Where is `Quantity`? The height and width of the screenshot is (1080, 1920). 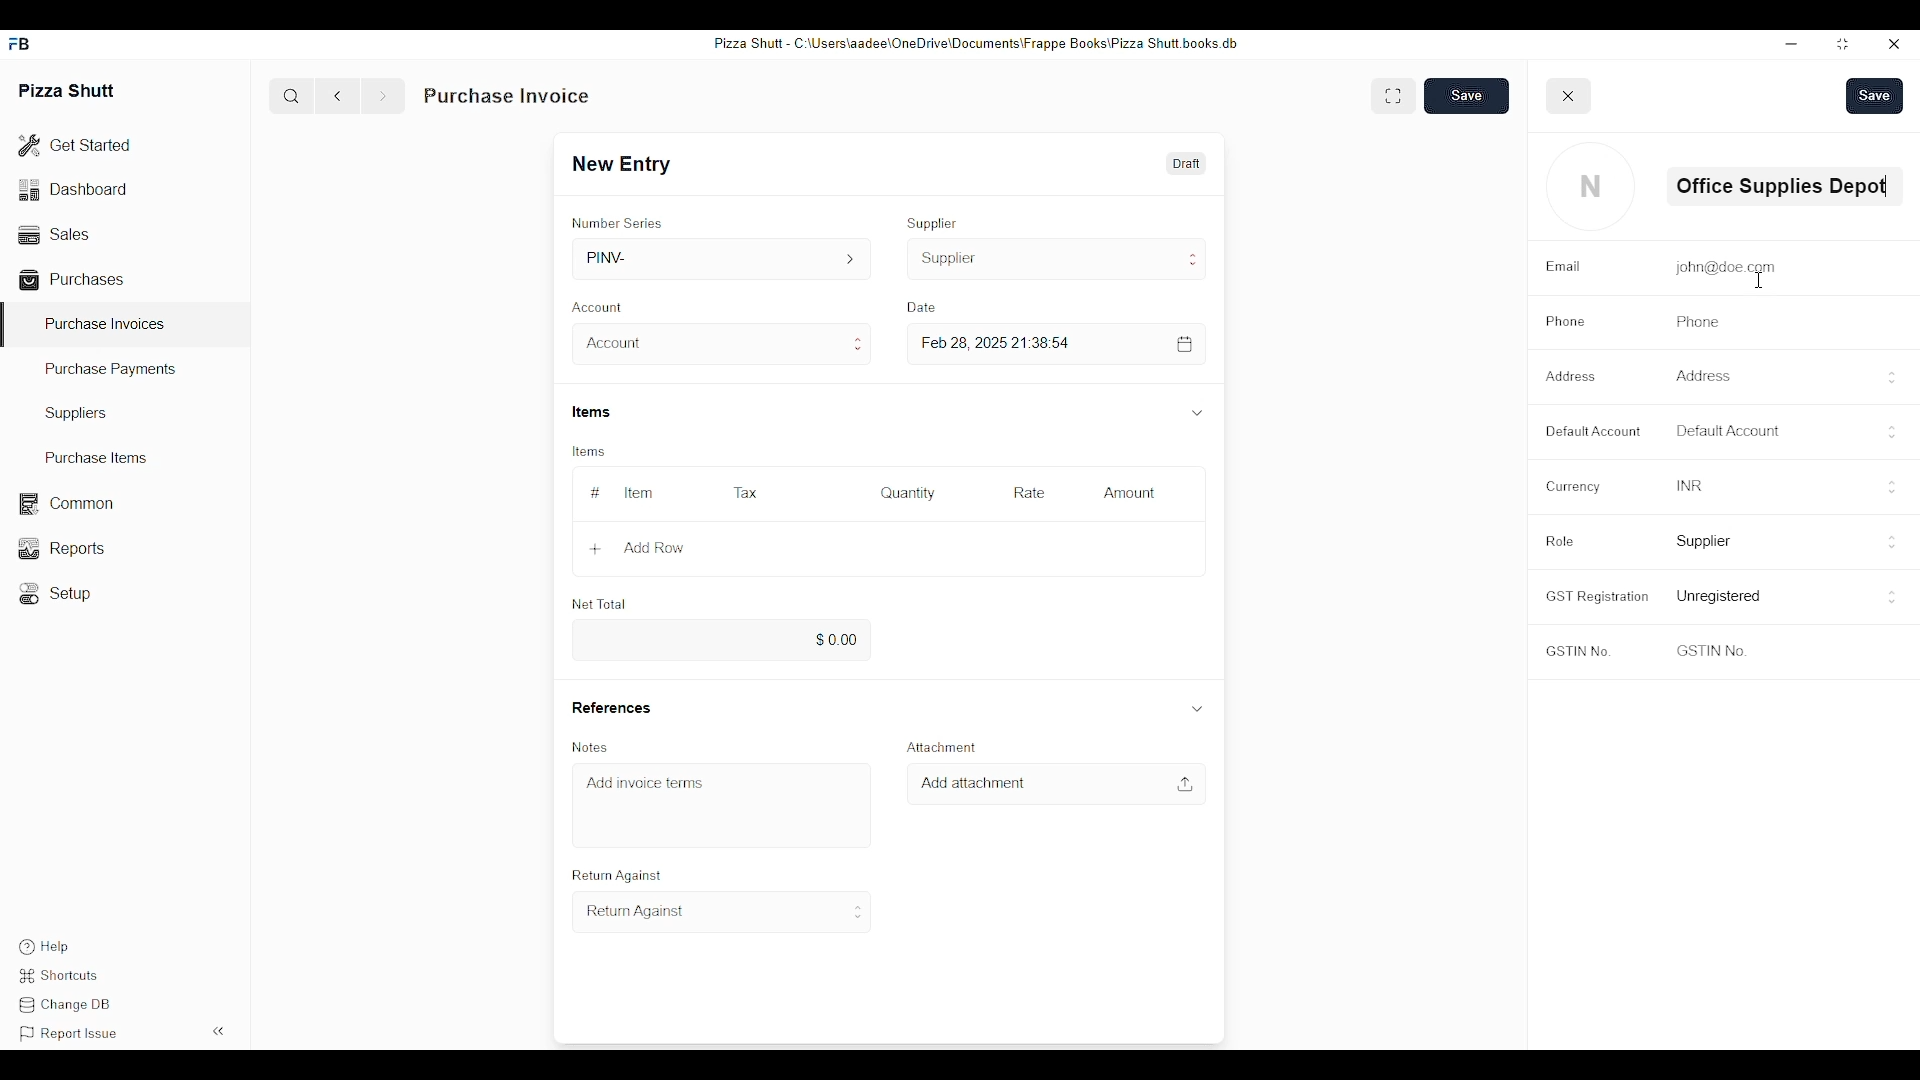
Quantity is located at coordinates (907, 493).